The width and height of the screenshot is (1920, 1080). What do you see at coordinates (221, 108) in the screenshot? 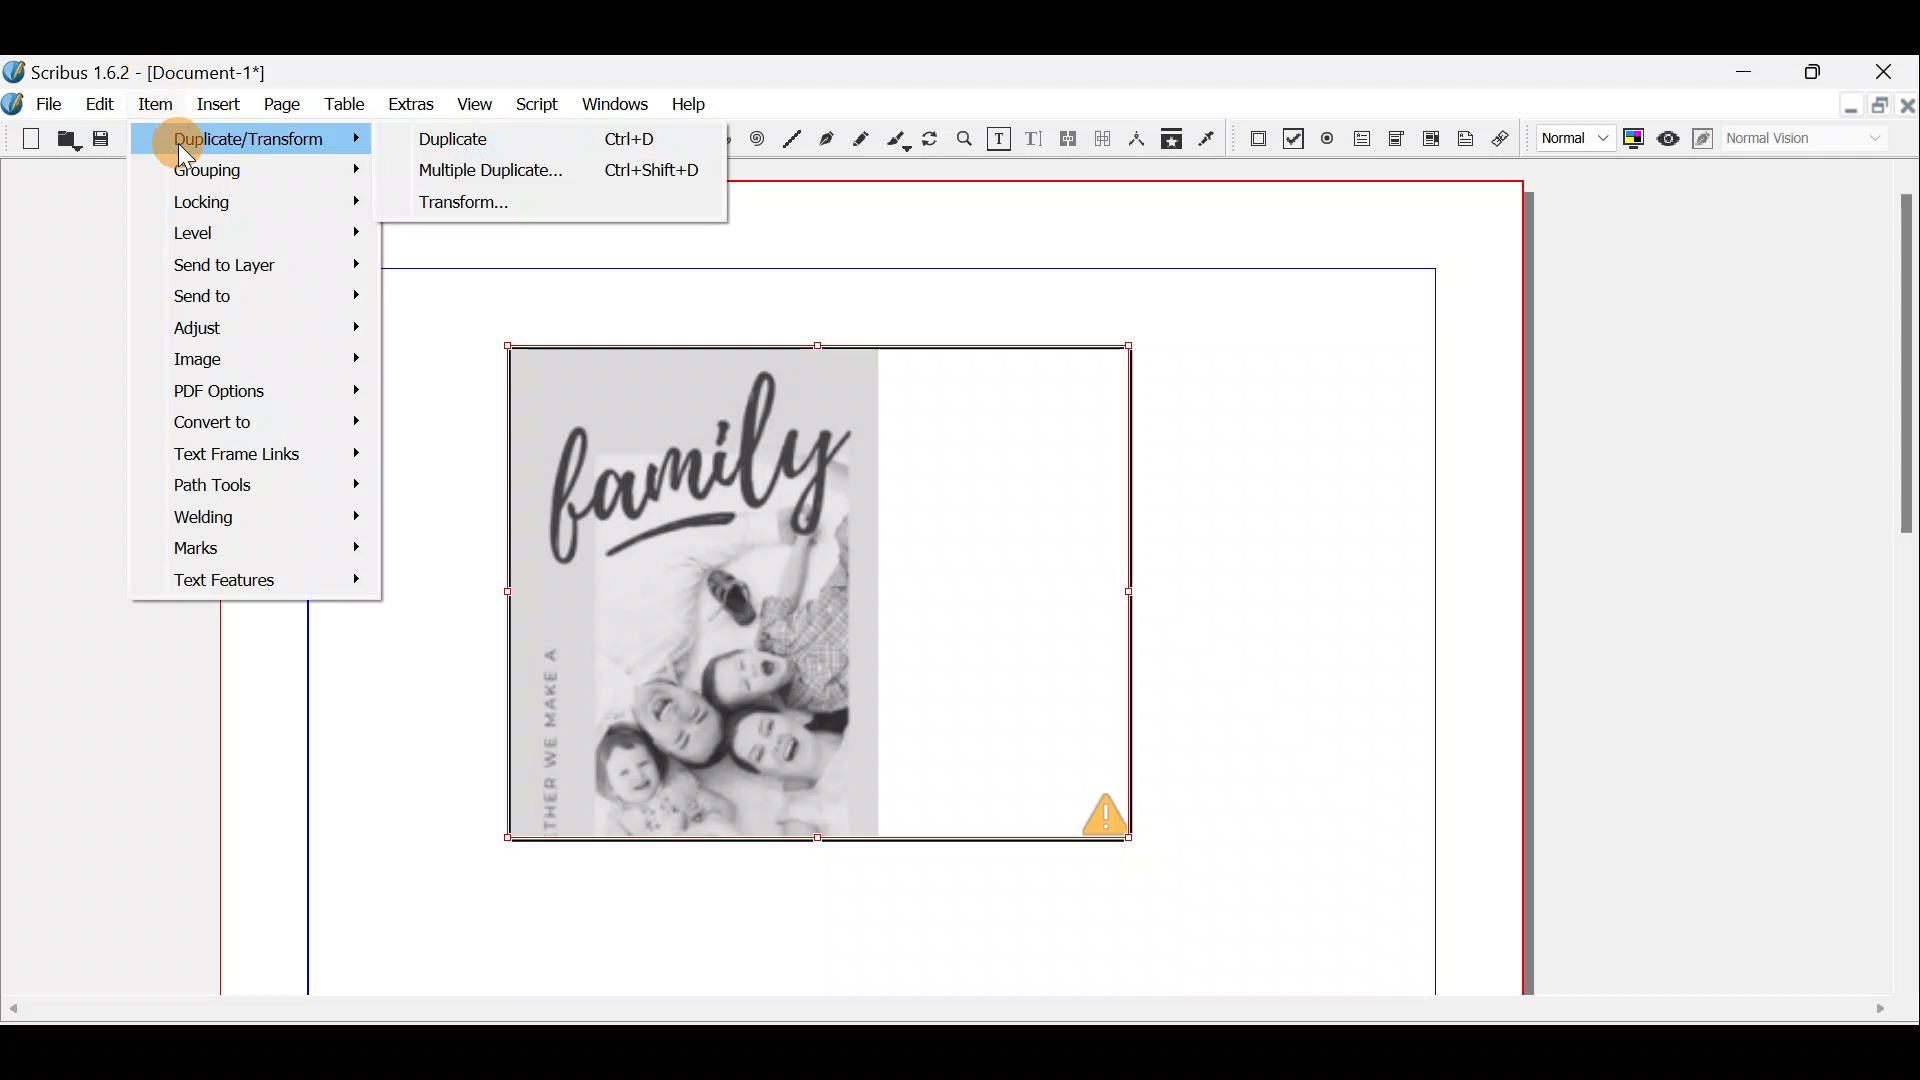
I see `Insert` at bounding box center [221, 108].